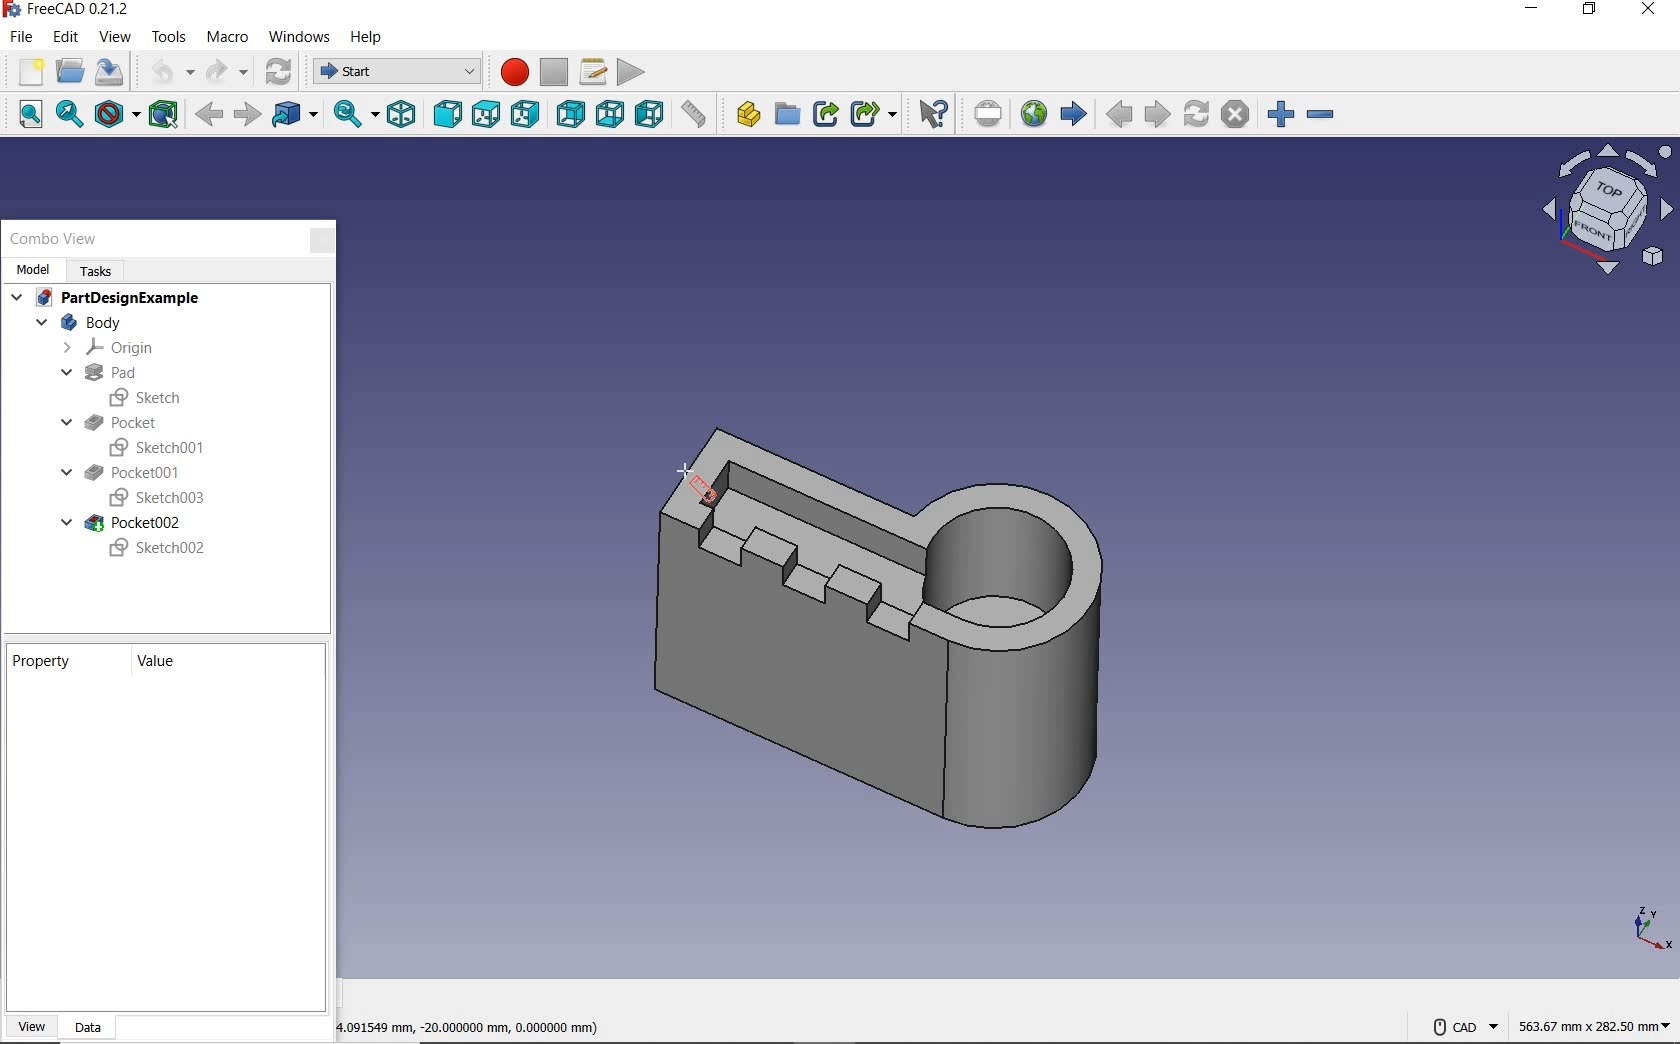 This screenshot has height=1044, width=1680. I want to click on macro recording, so click(509, 72).